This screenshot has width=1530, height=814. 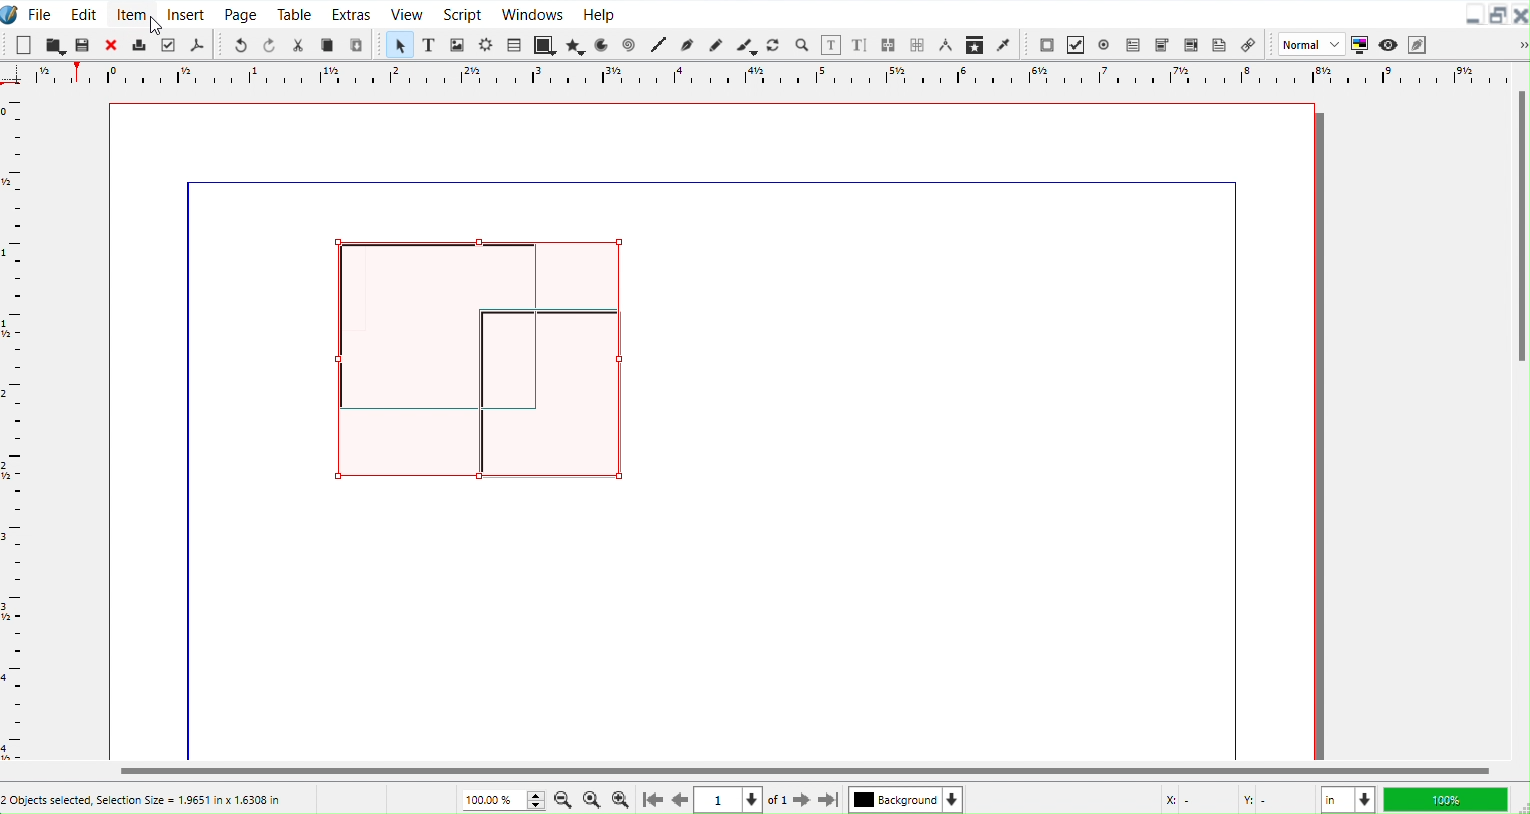 I want to click on Line, so click(x=661, y=46).